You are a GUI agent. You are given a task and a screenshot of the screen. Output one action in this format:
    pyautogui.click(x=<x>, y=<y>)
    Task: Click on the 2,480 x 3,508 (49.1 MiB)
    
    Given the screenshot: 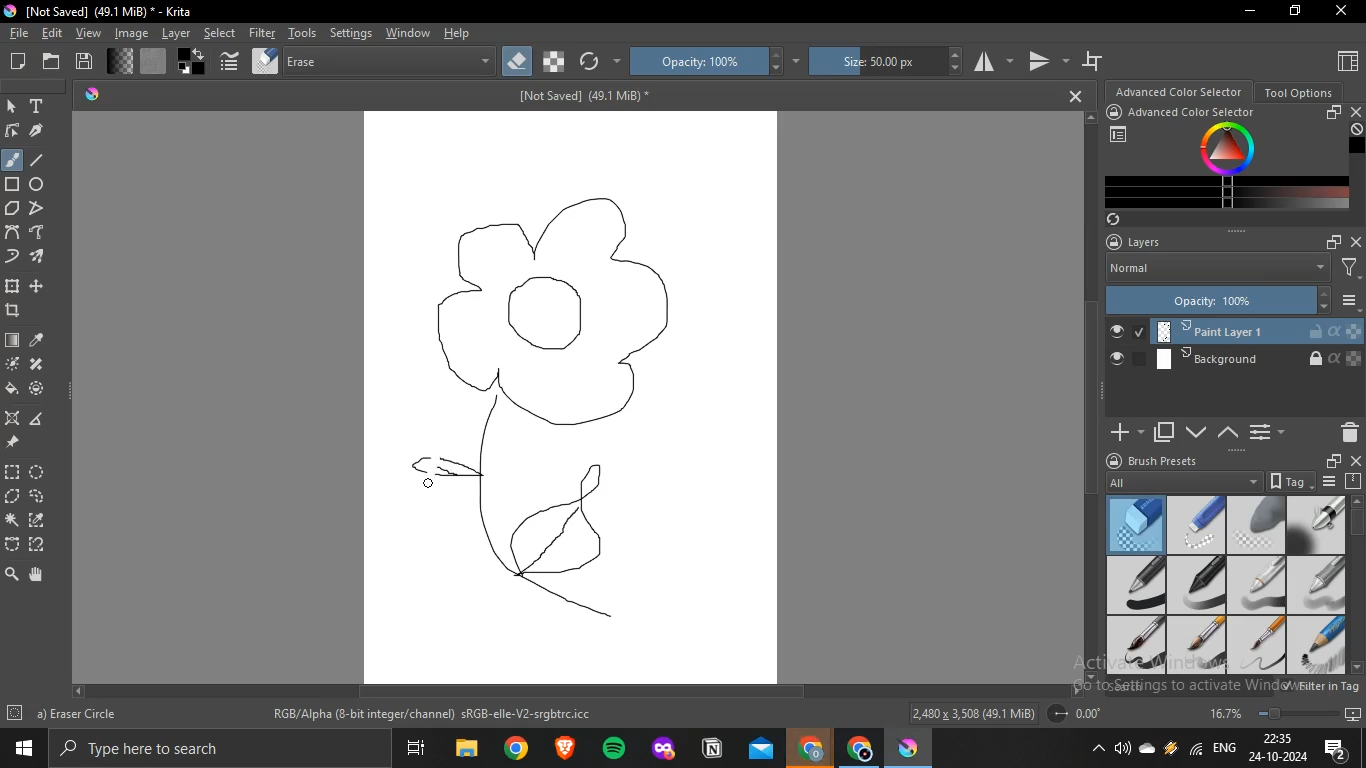 What is the action you would take?
    pyautogui.click(x=972, y=712)
    